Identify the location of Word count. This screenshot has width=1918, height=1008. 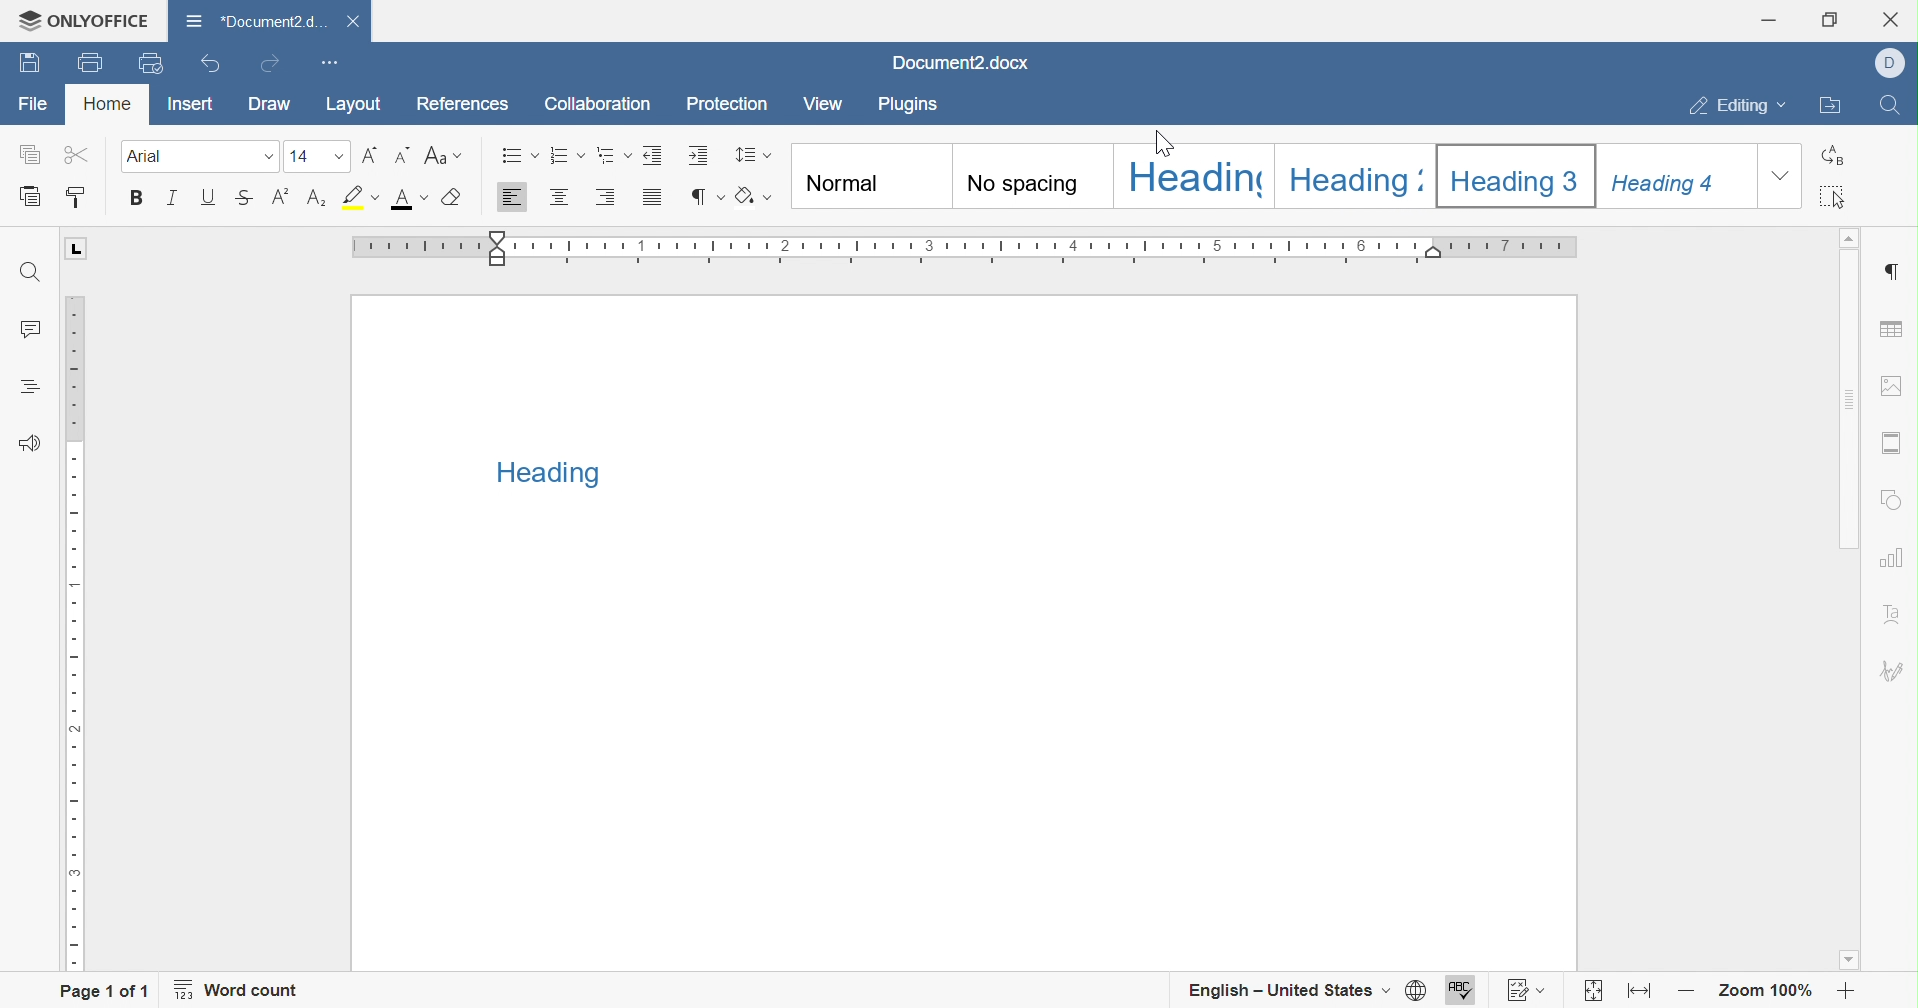
(245, 991).